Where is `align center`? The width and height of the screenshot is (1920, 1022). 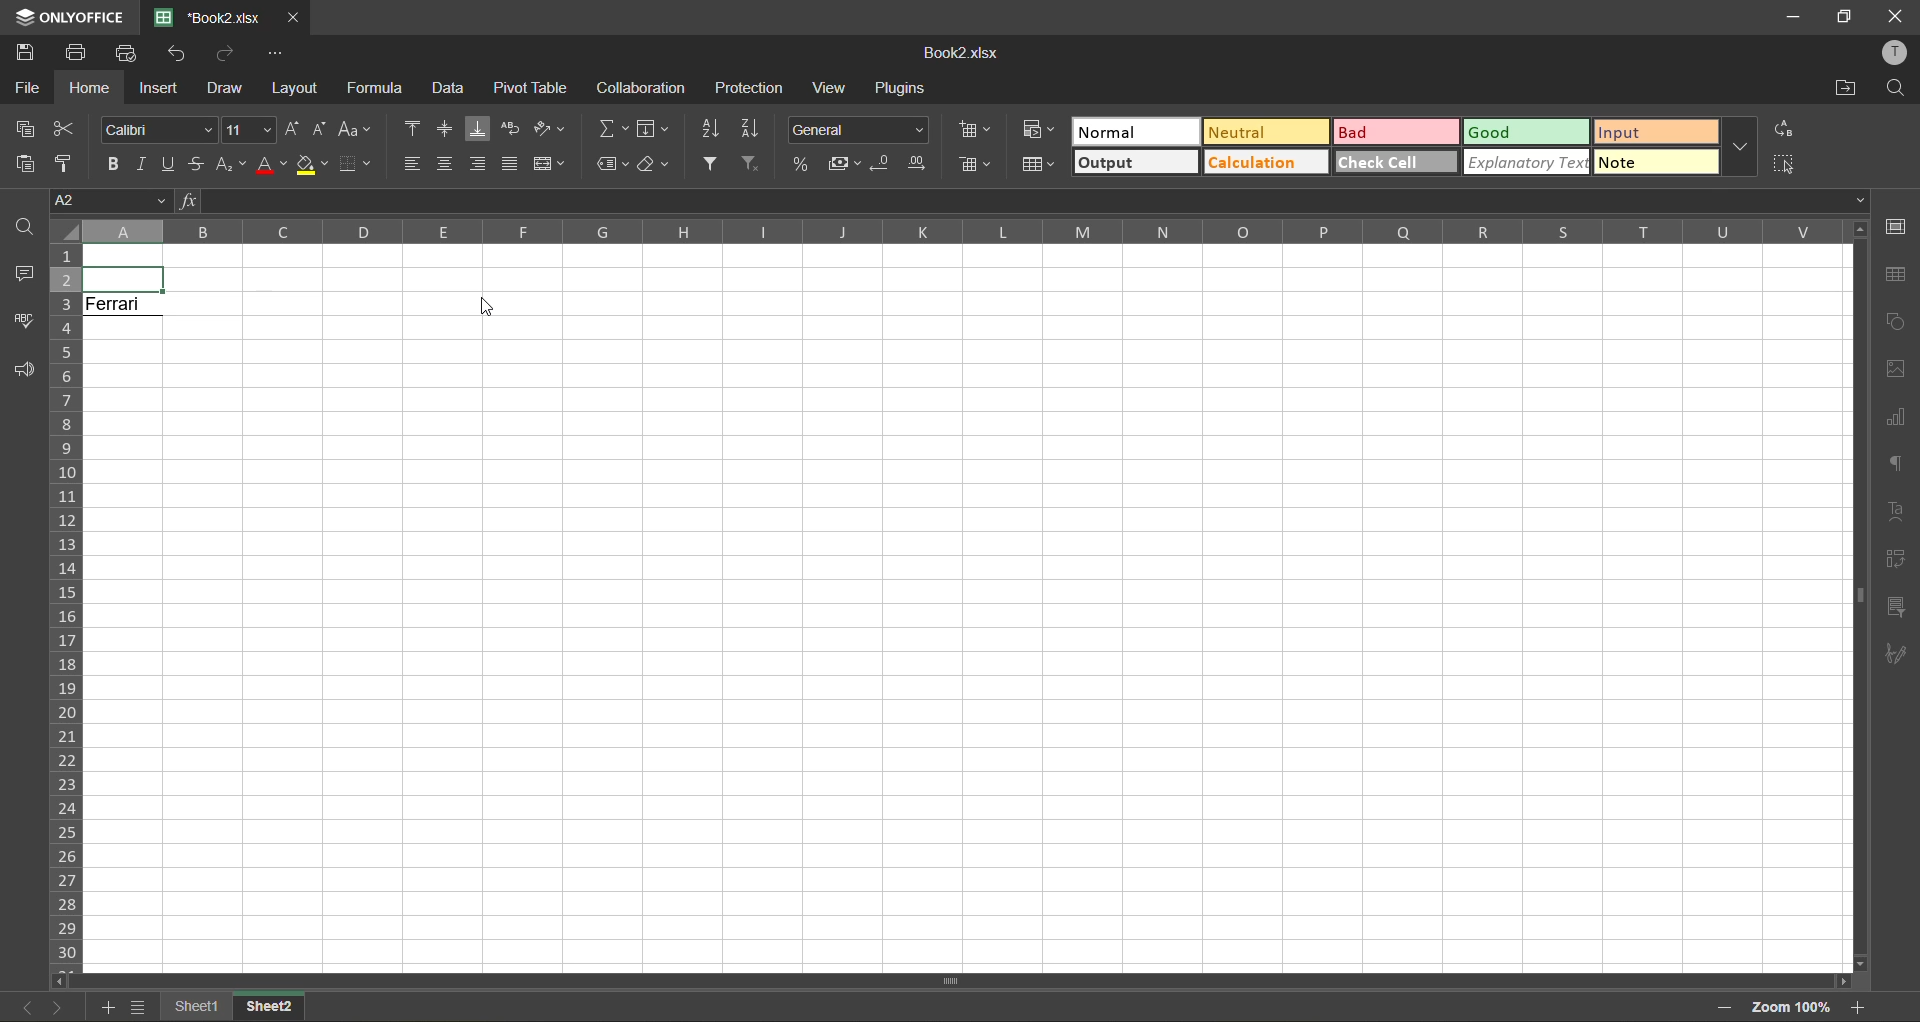 align center is located at coordinates (446, 164).